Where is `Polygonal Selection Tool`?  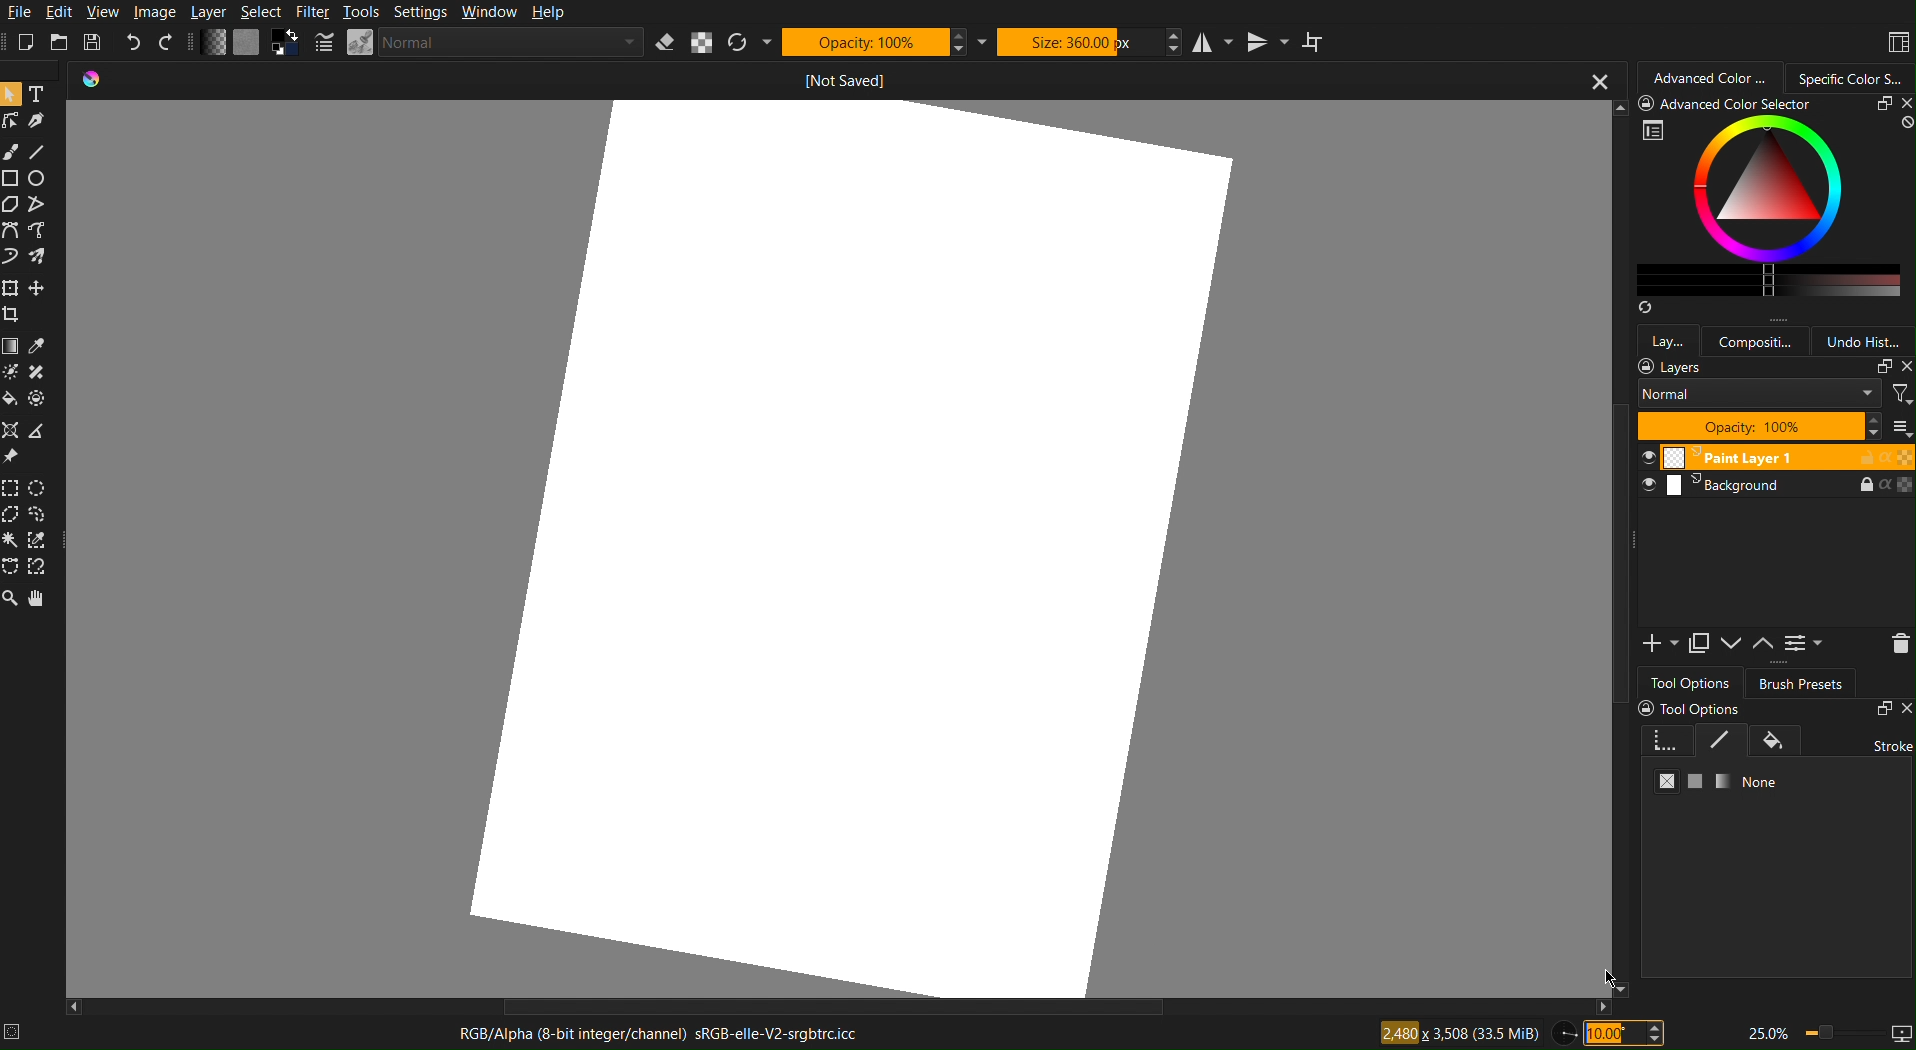
Polygonal Selection Tool is located at coordinates (12, 204).